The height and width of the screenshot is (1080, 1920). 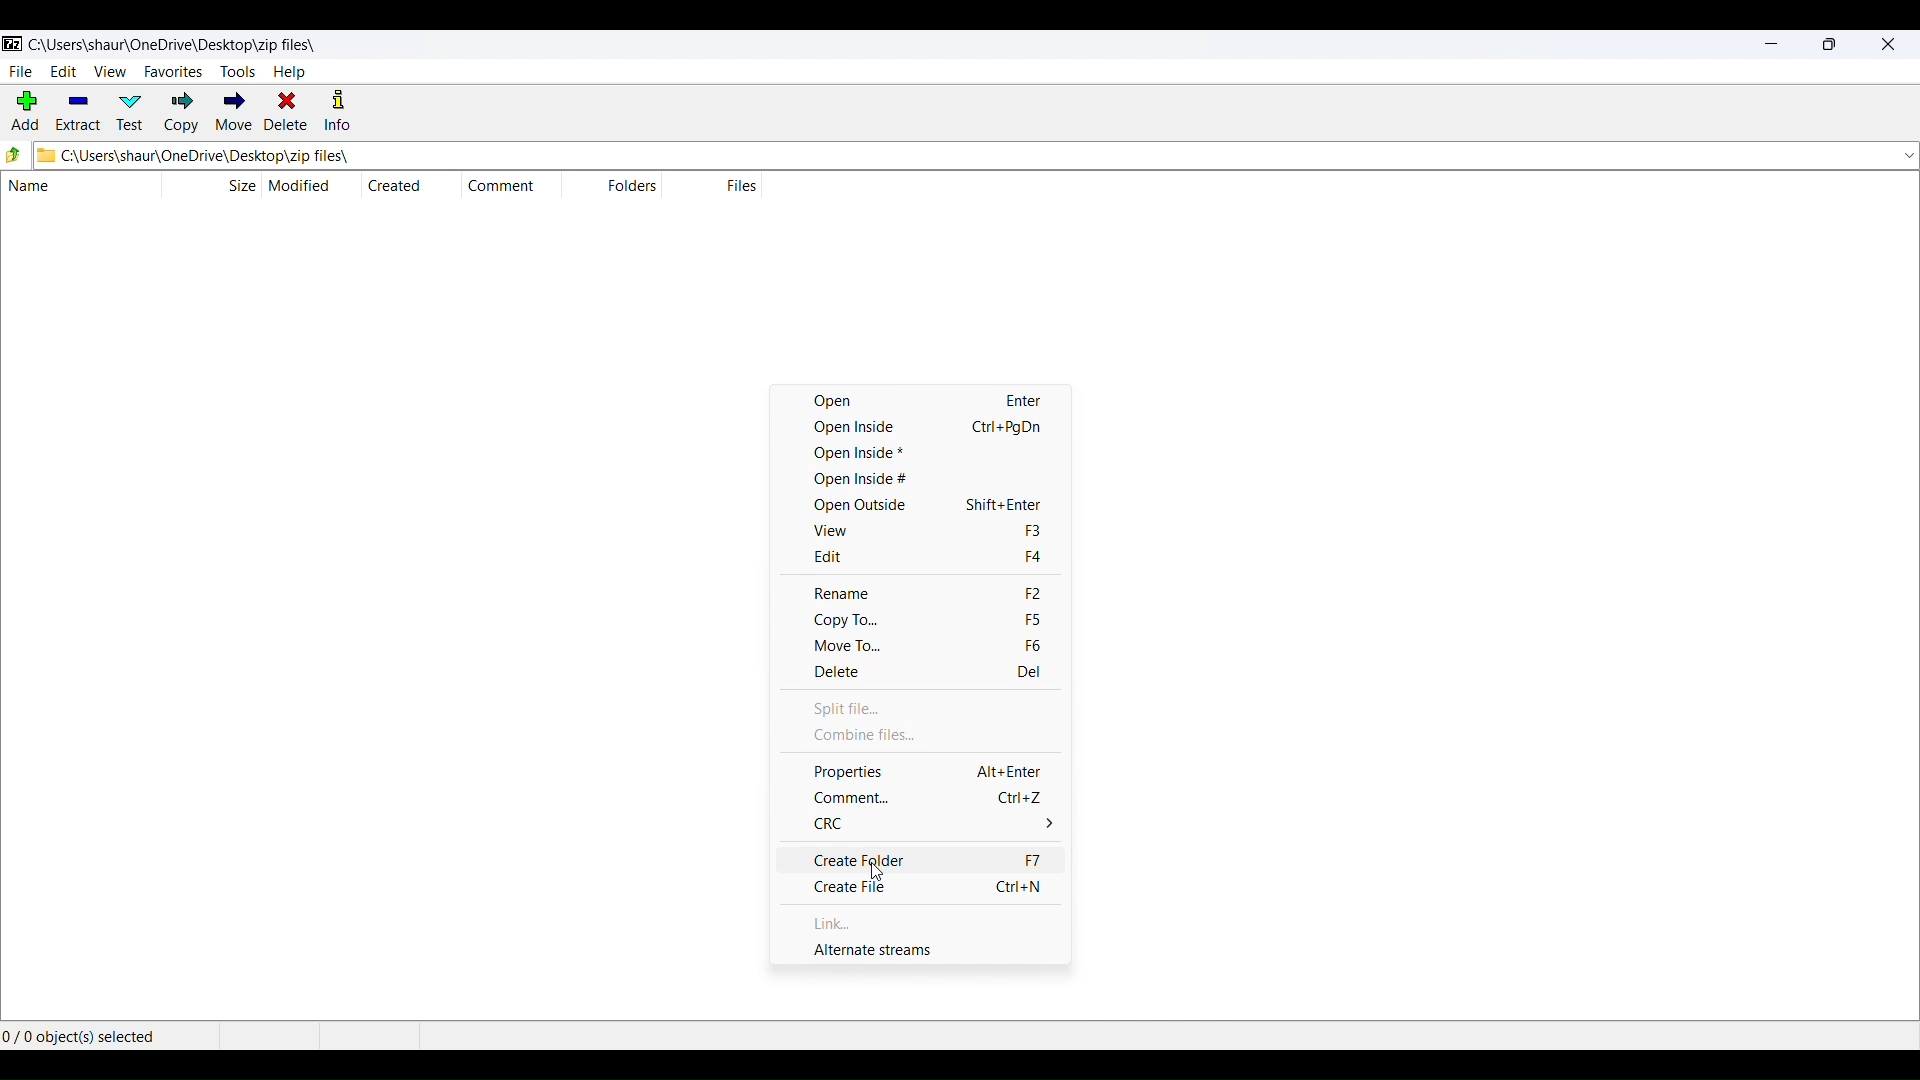 What do you see at coordinates (938, 736) in the screenshot?
I see `COMBINE FILE` at bounding box center [938, 736].